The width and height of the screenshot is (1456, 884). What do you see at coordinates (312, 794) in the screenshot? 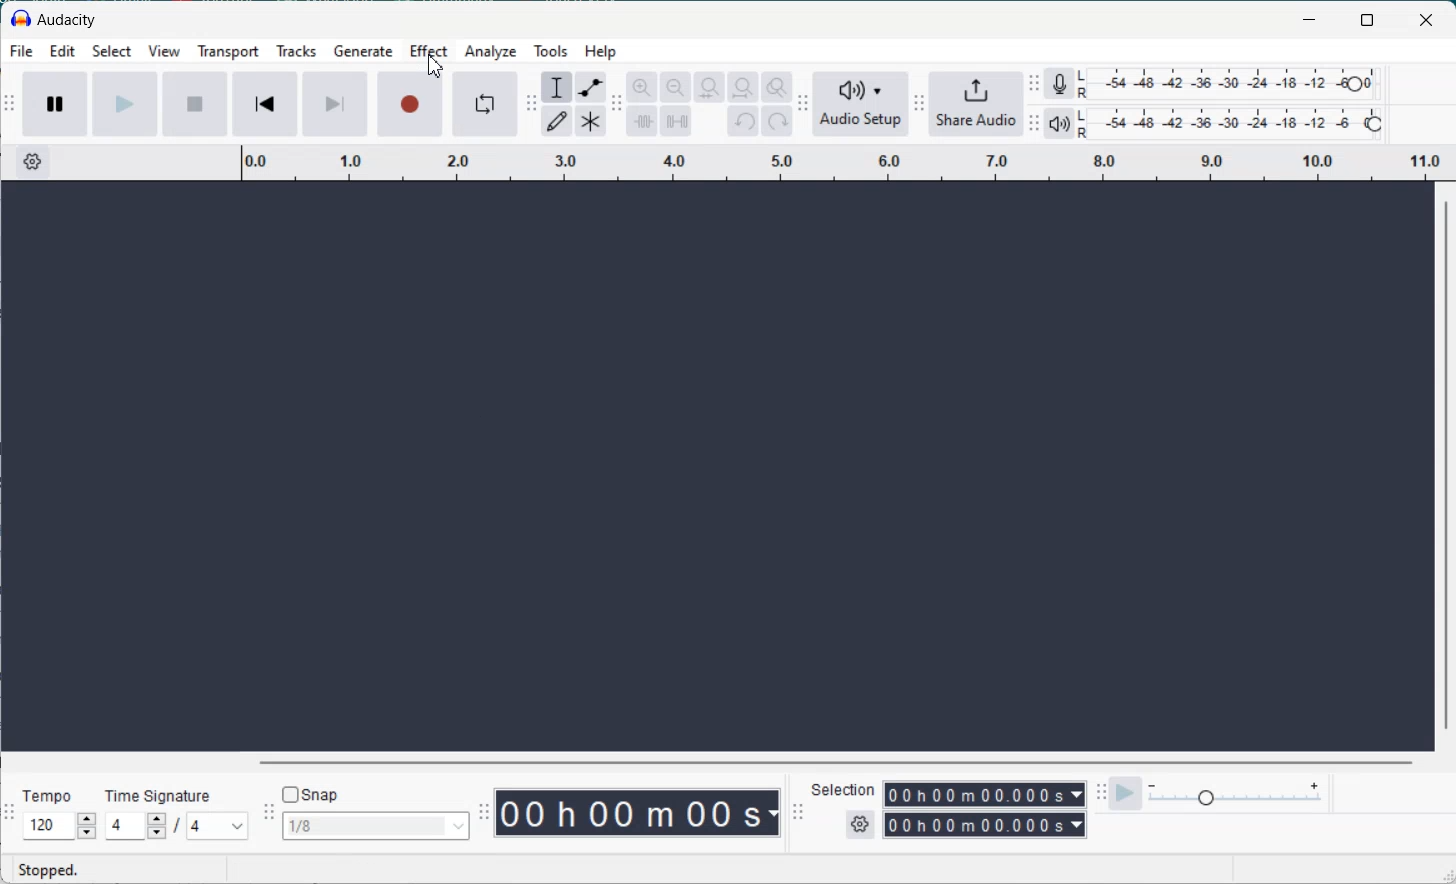
I see `Snap Checklist` at bounding box center [312, 794].